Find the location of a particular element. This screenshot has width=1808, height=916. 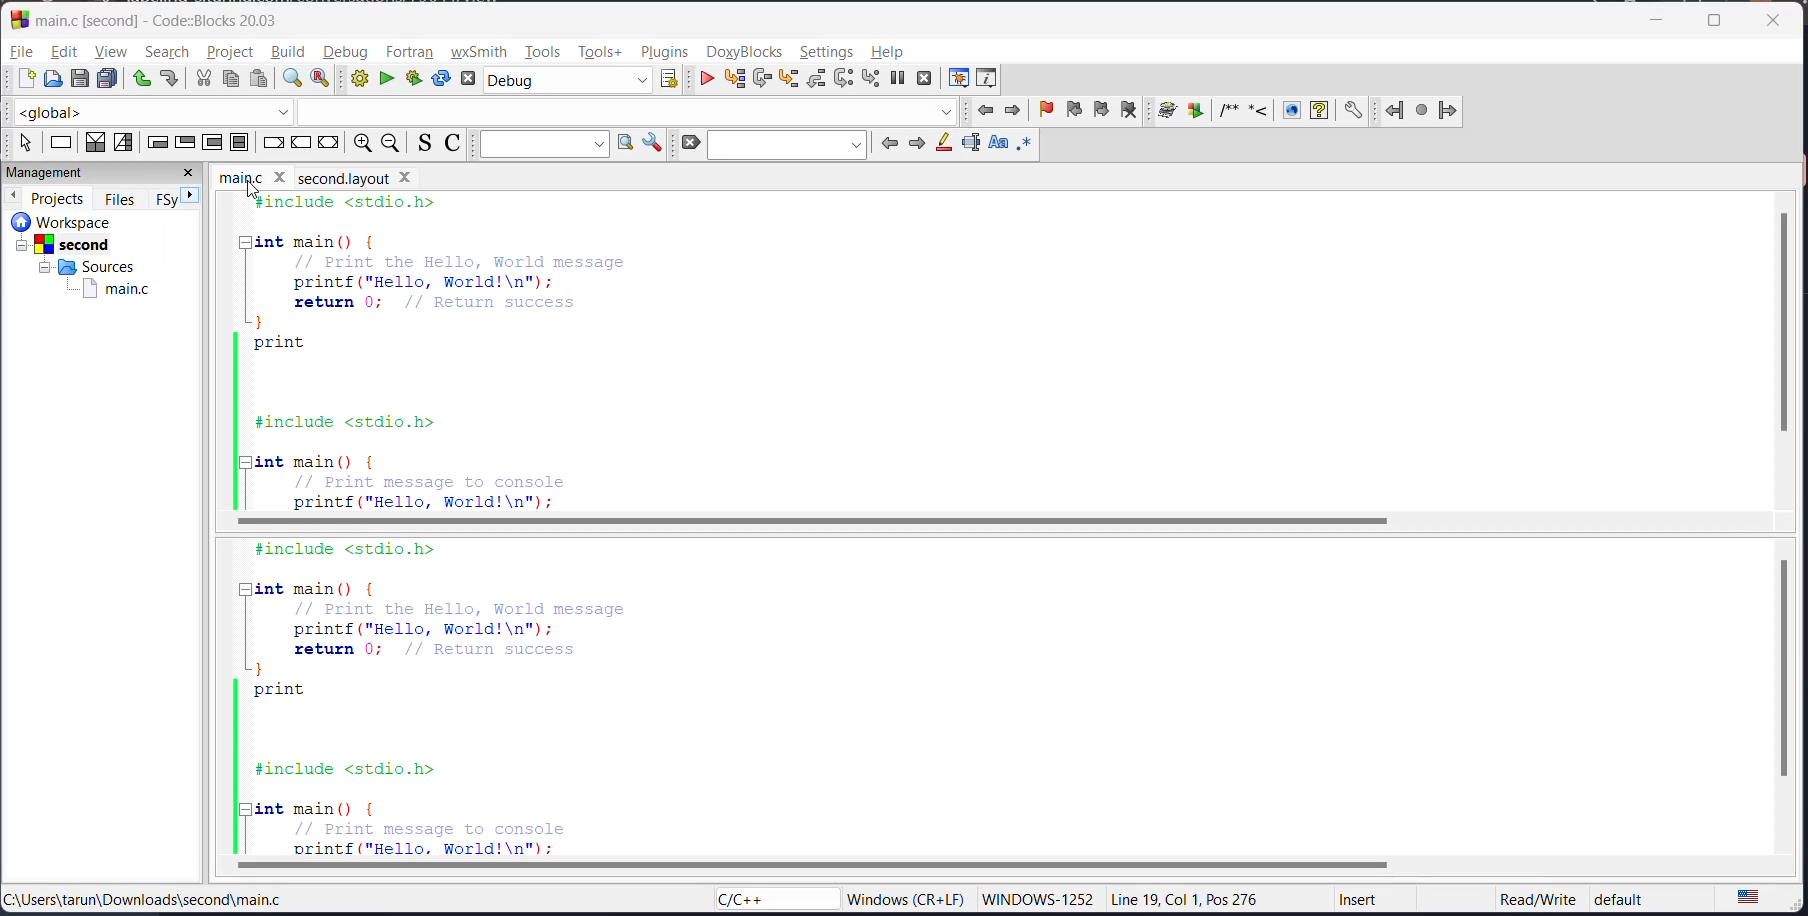

search is located at coordinates (167, 52).